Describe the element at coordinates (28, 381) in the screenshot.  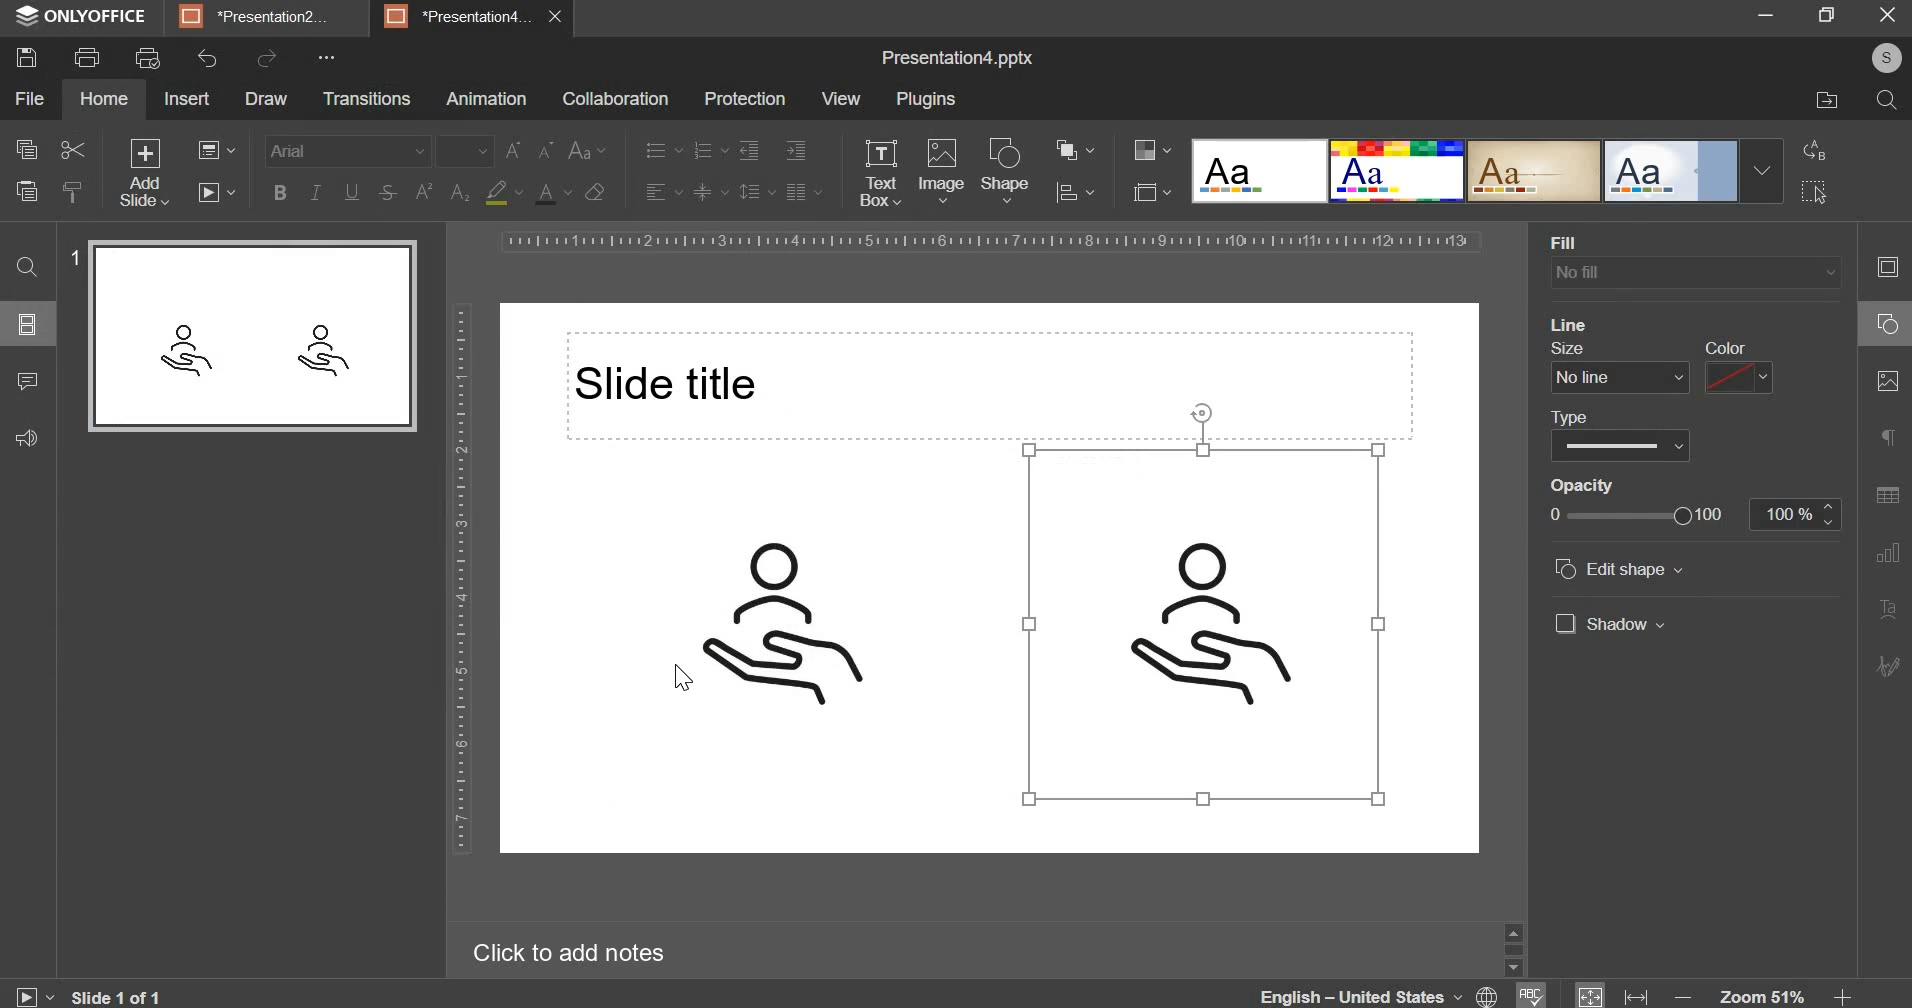
I see `comments` at that location.